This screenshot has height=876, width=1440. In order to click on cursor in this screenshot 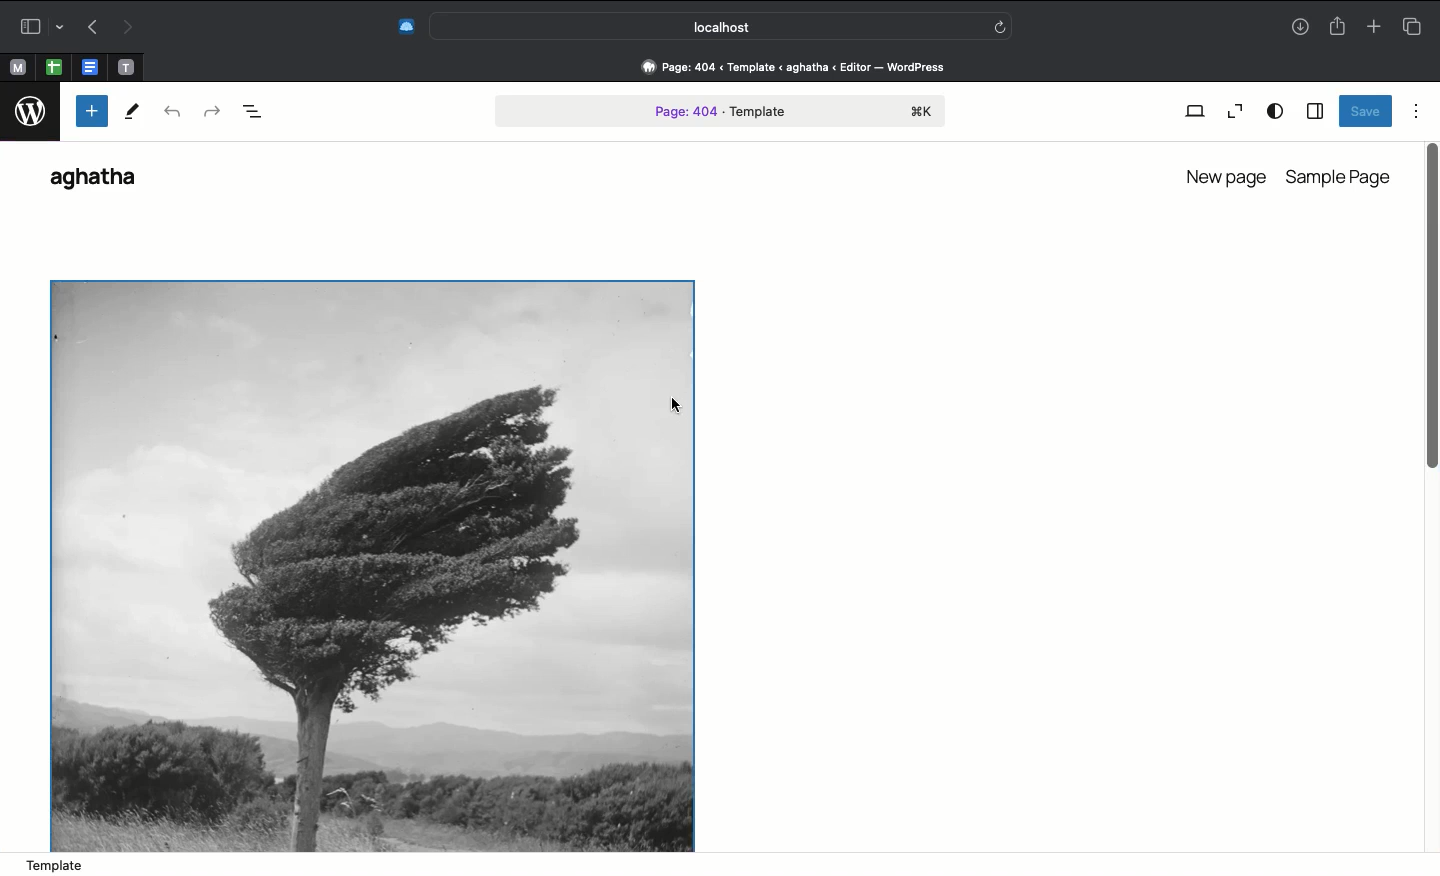, I will do `click(675, 406)`.